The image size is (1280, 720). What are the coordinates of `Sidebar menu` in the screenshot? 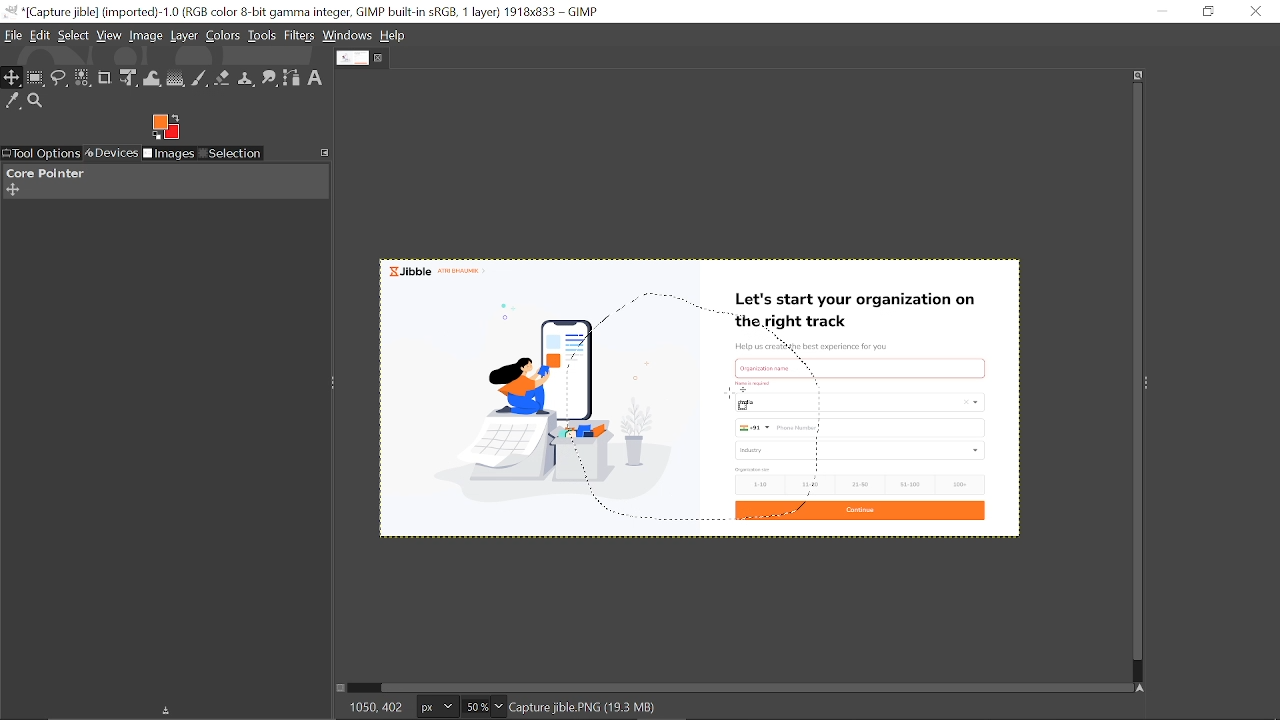 It's located at (1151, 381).